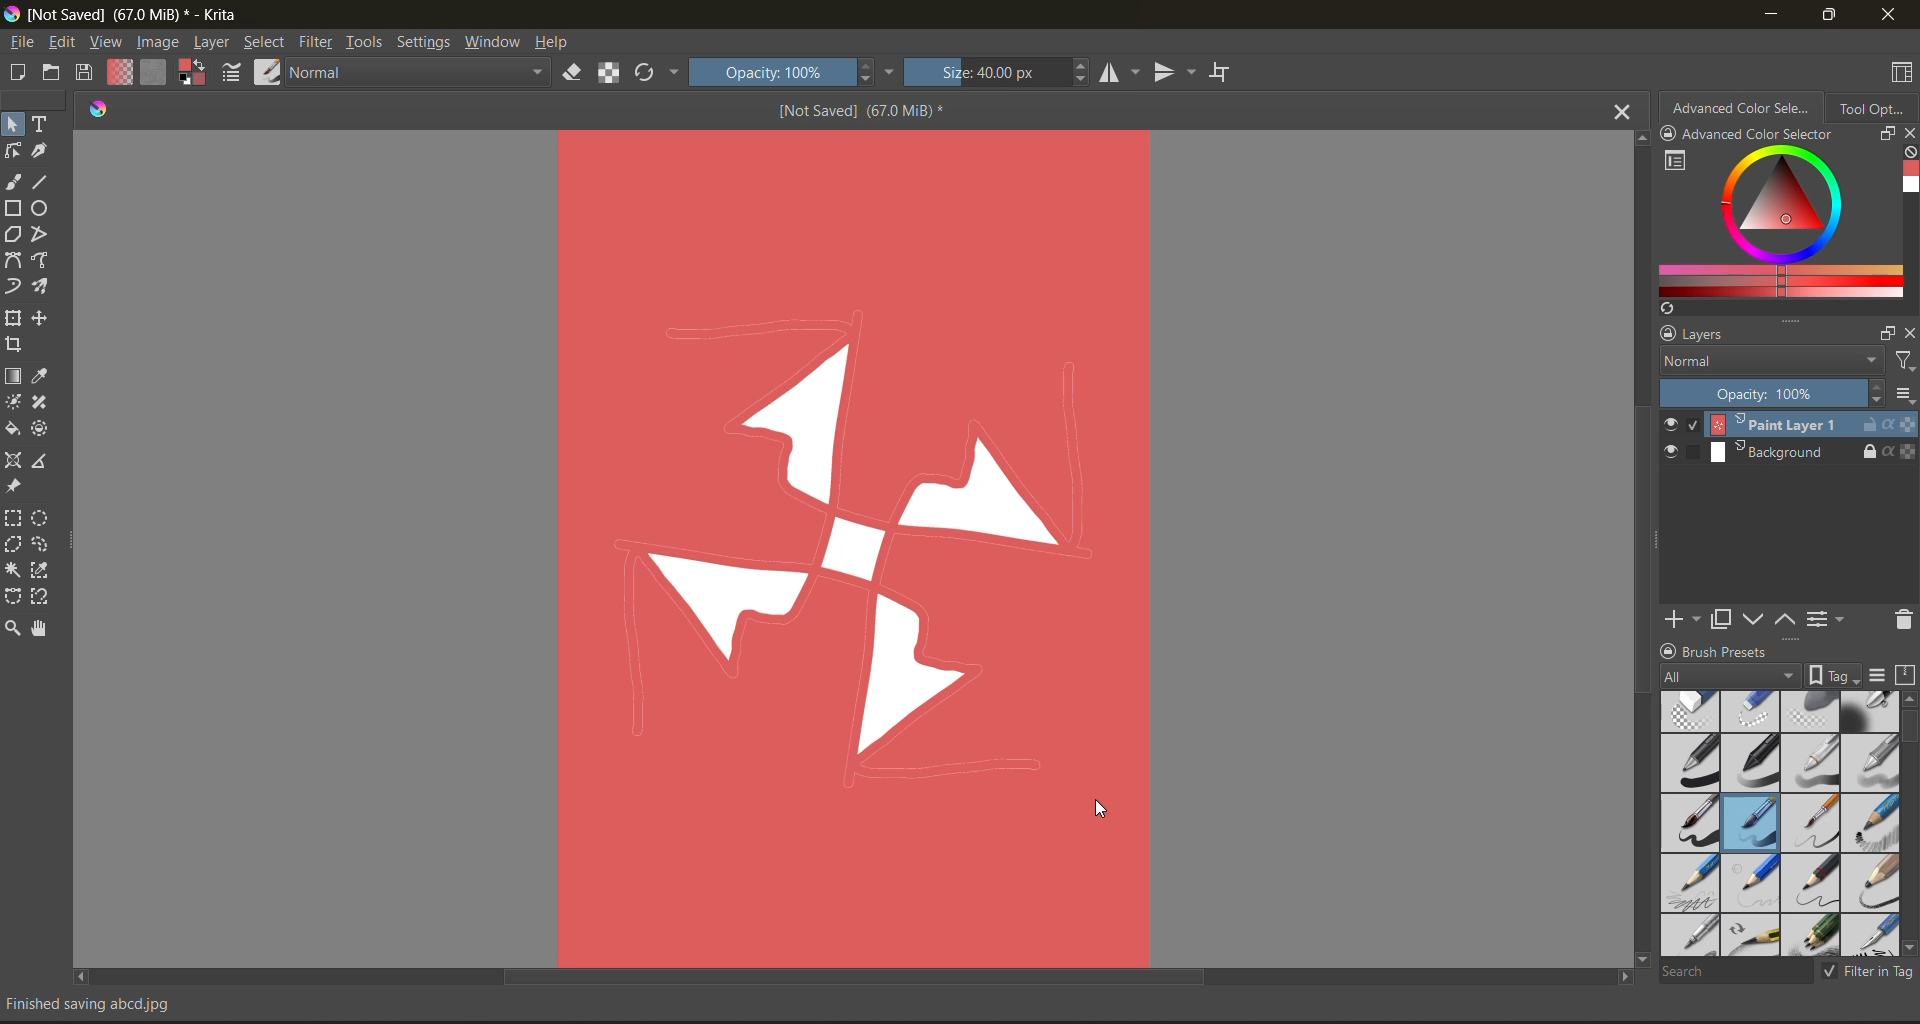  What do you see at coordinates (42, 545) in the screenshot?
I see `tools` at bounding box center [42, 545].